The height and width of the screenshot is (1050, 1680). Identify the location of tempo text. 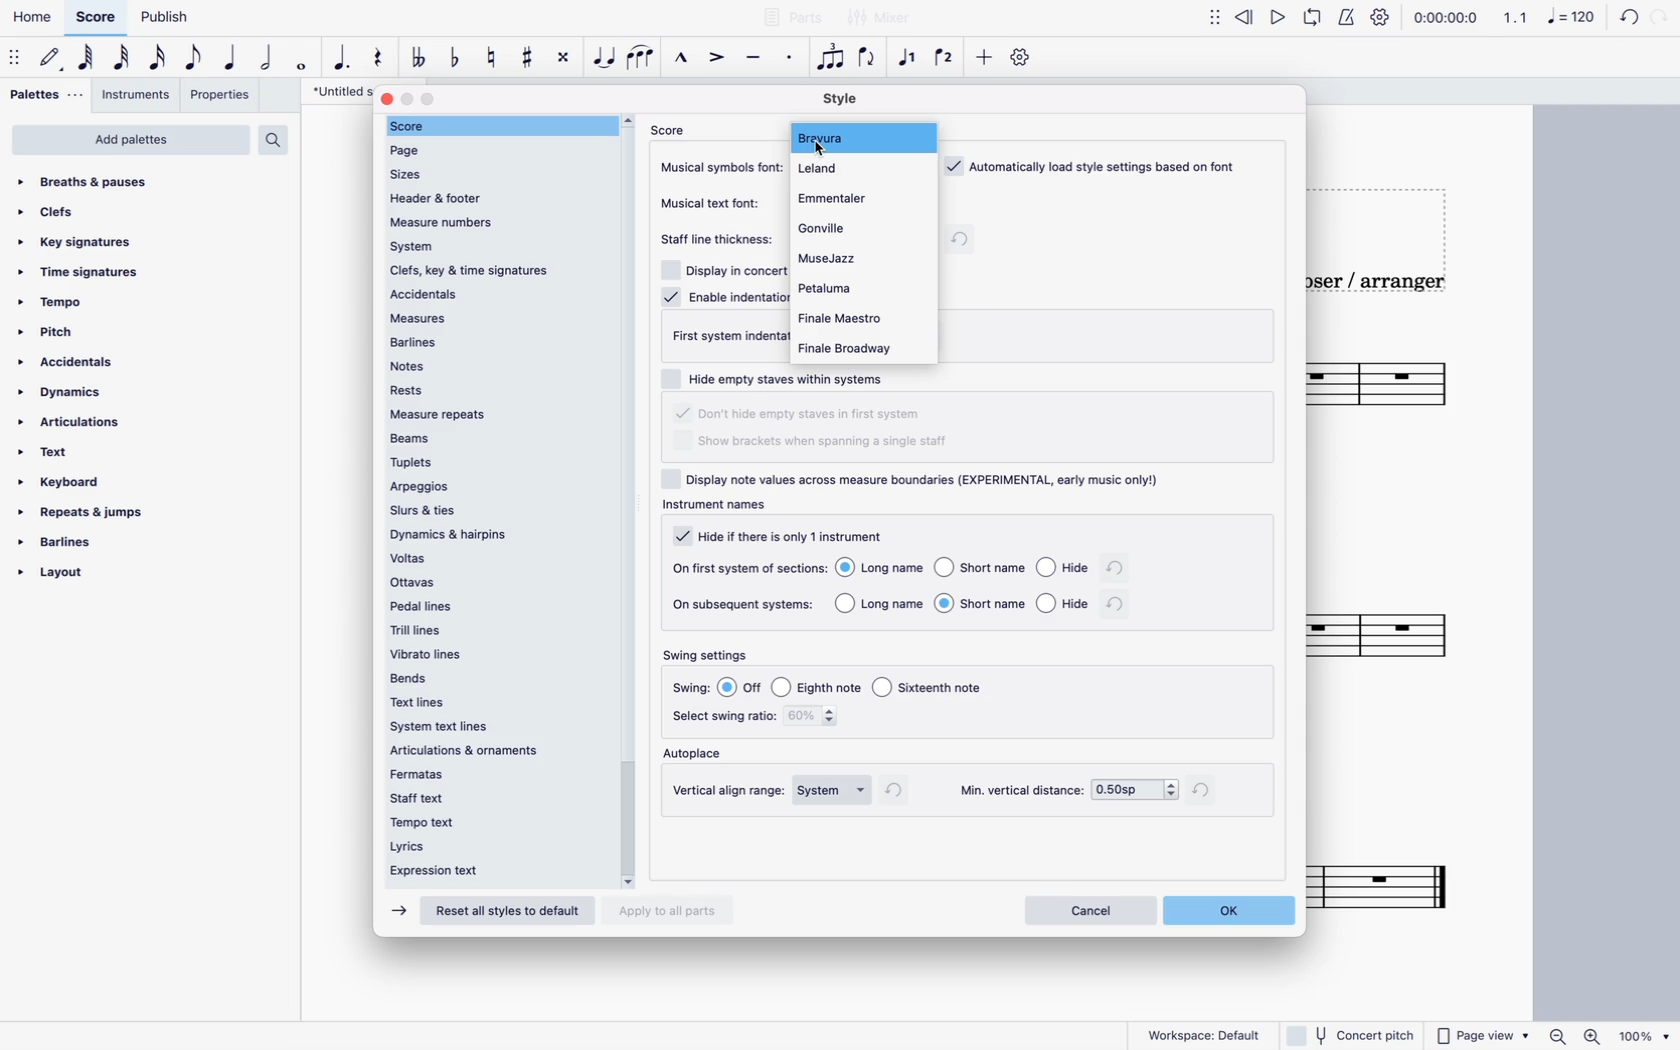
(493, 823).